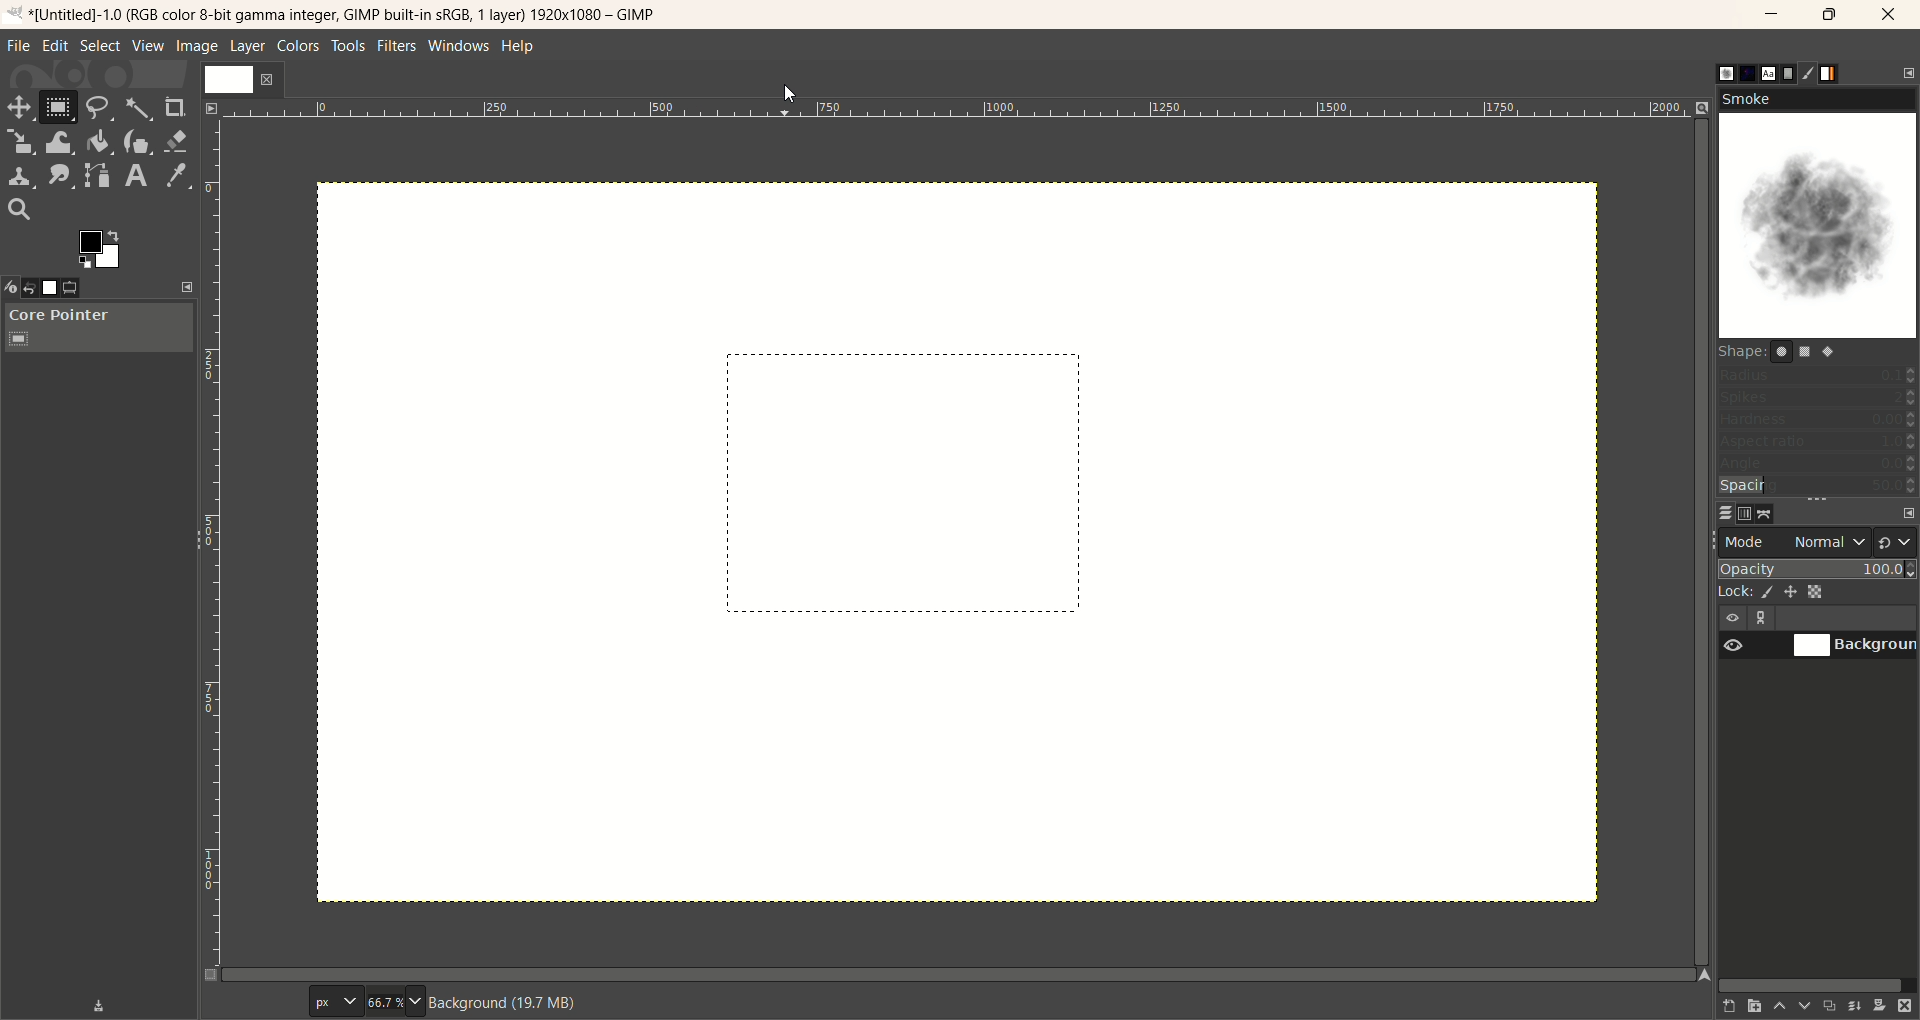 This screenshot has height=1020, width=1920. Describe the element at coordinates (19, 47) in the screenshot. I see `file` at that location.